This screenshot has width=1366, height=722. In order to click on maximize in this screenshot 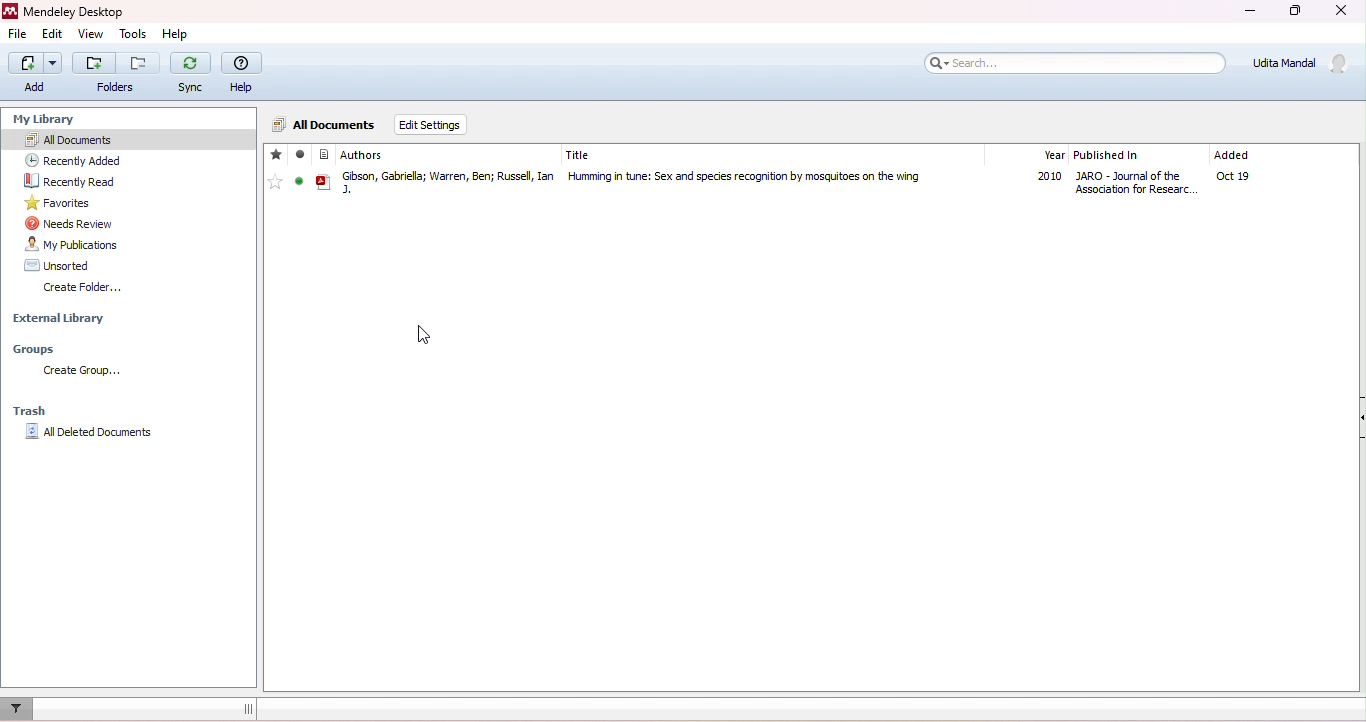, I will do `click(1295, 12)`.